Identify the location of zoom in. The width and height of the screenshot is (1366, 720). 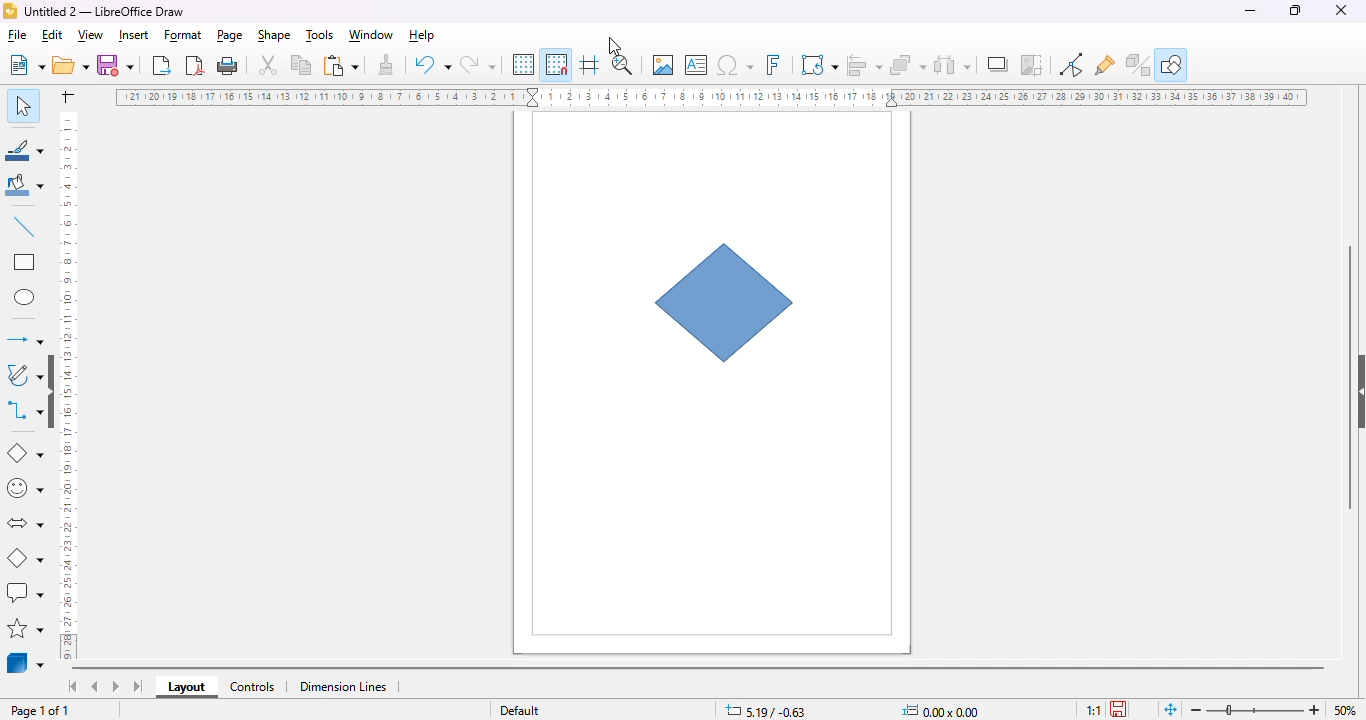
(1314, 709).